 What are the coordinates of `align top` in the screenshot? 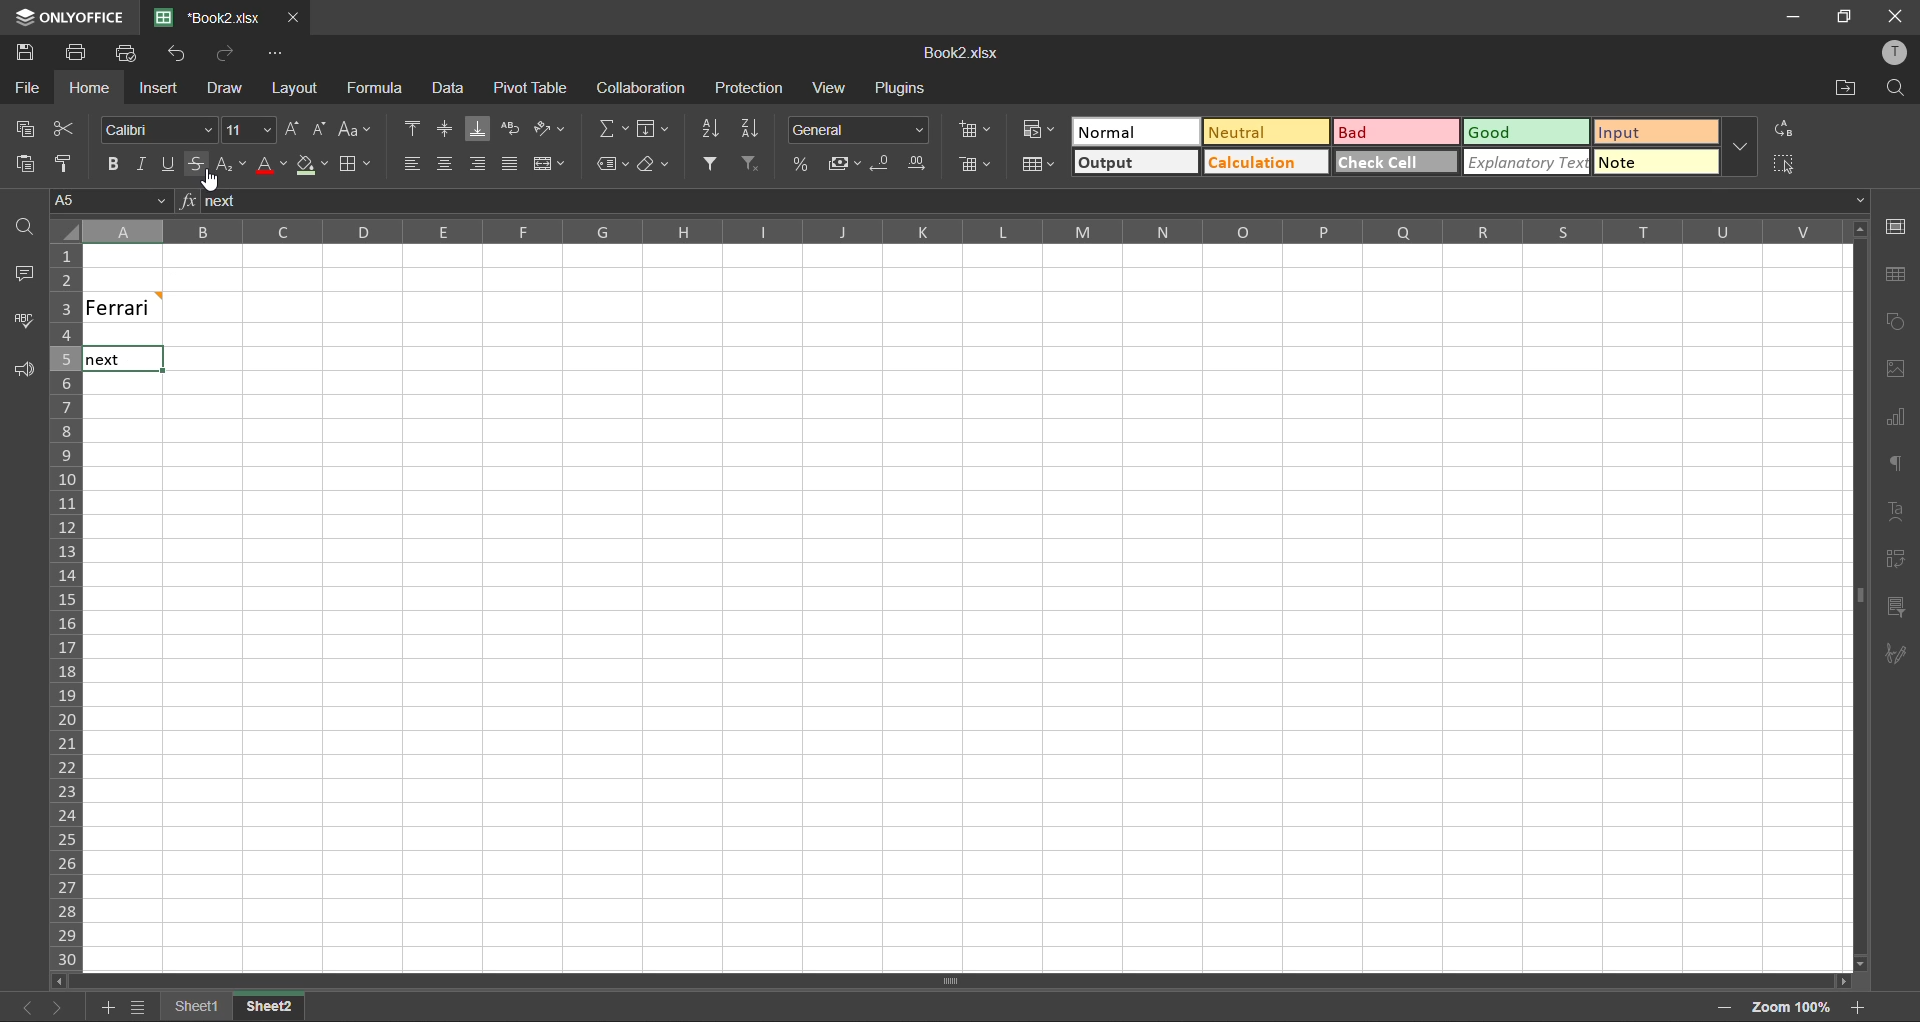 It's located at (413, 127).